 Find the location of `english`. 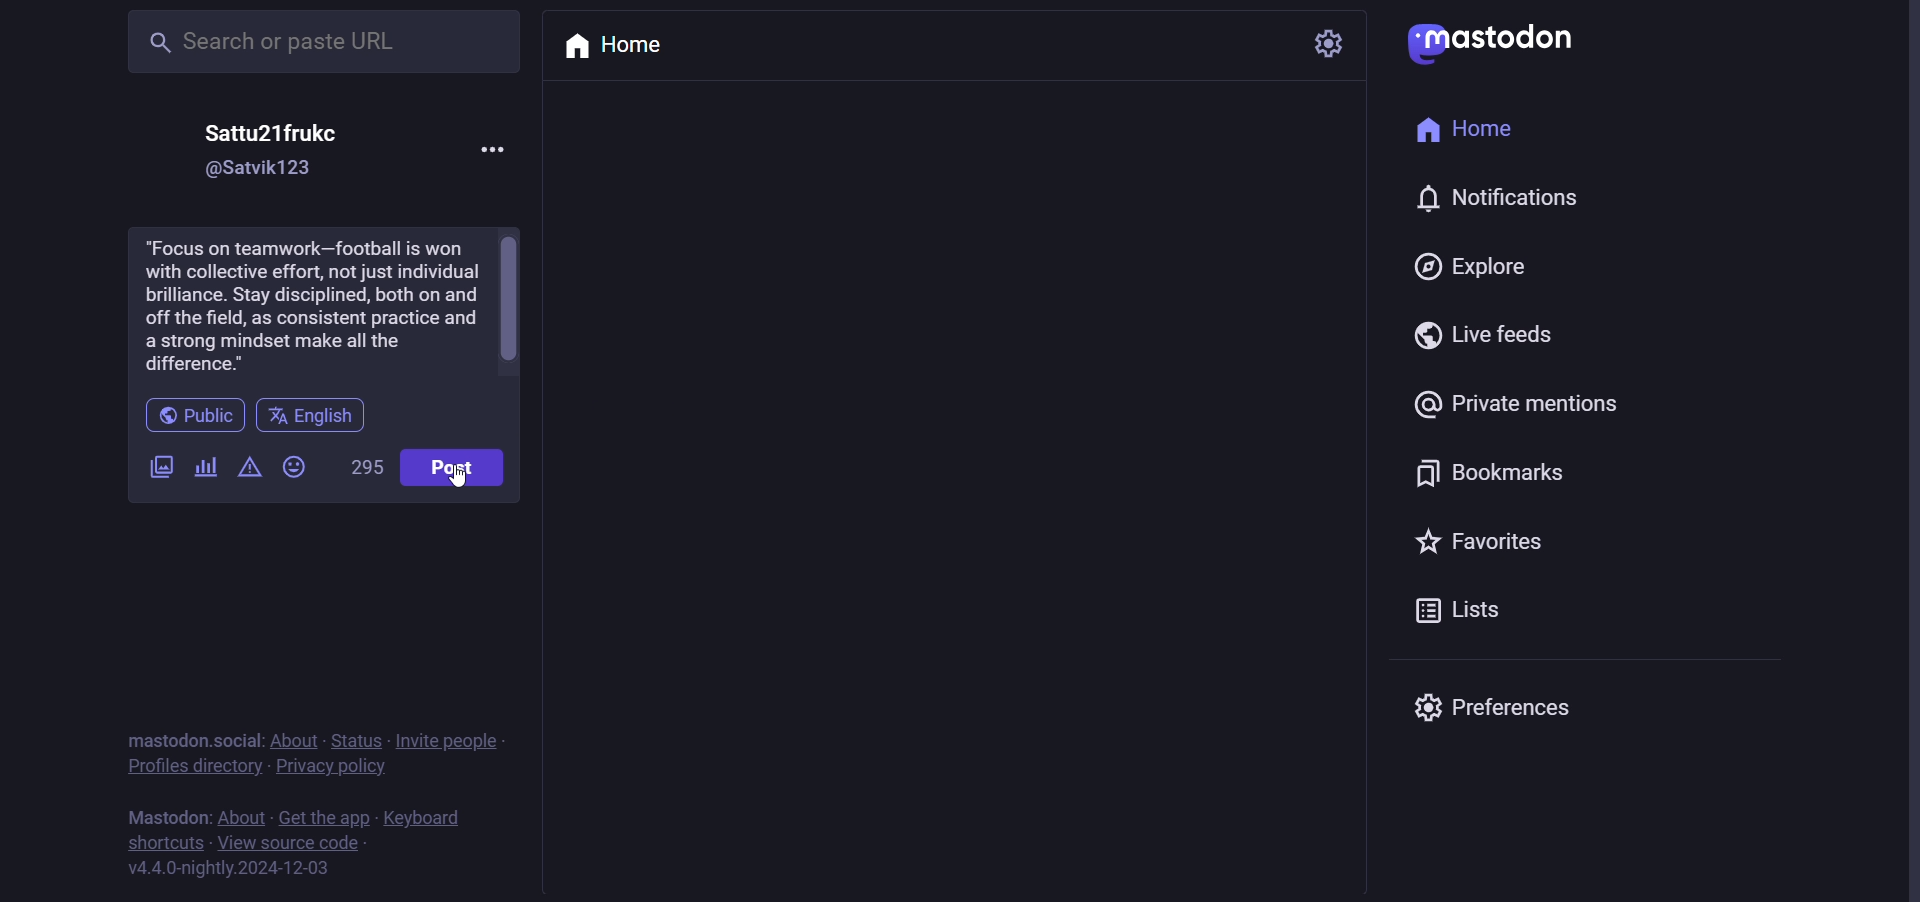

english is located at coordinates (312, 414).